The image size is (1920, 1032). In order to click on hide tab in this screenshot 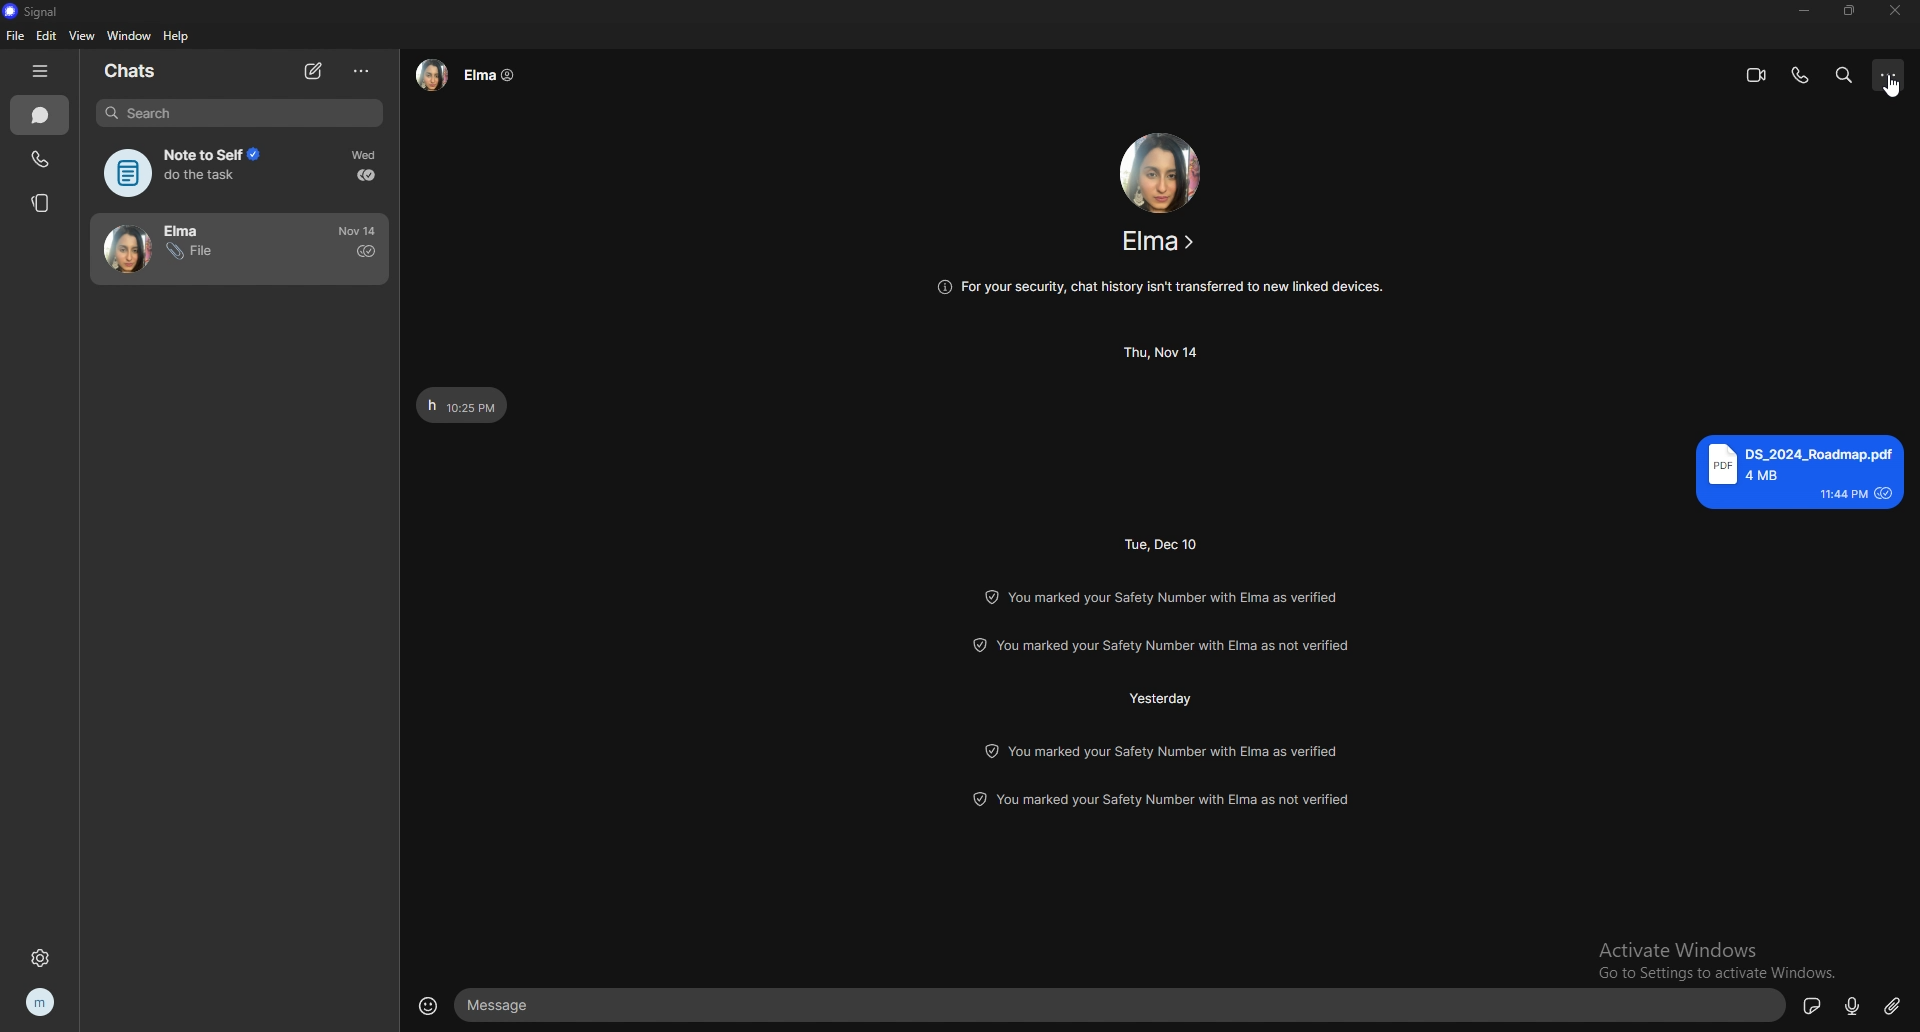, I will do `click(38, 72)`.